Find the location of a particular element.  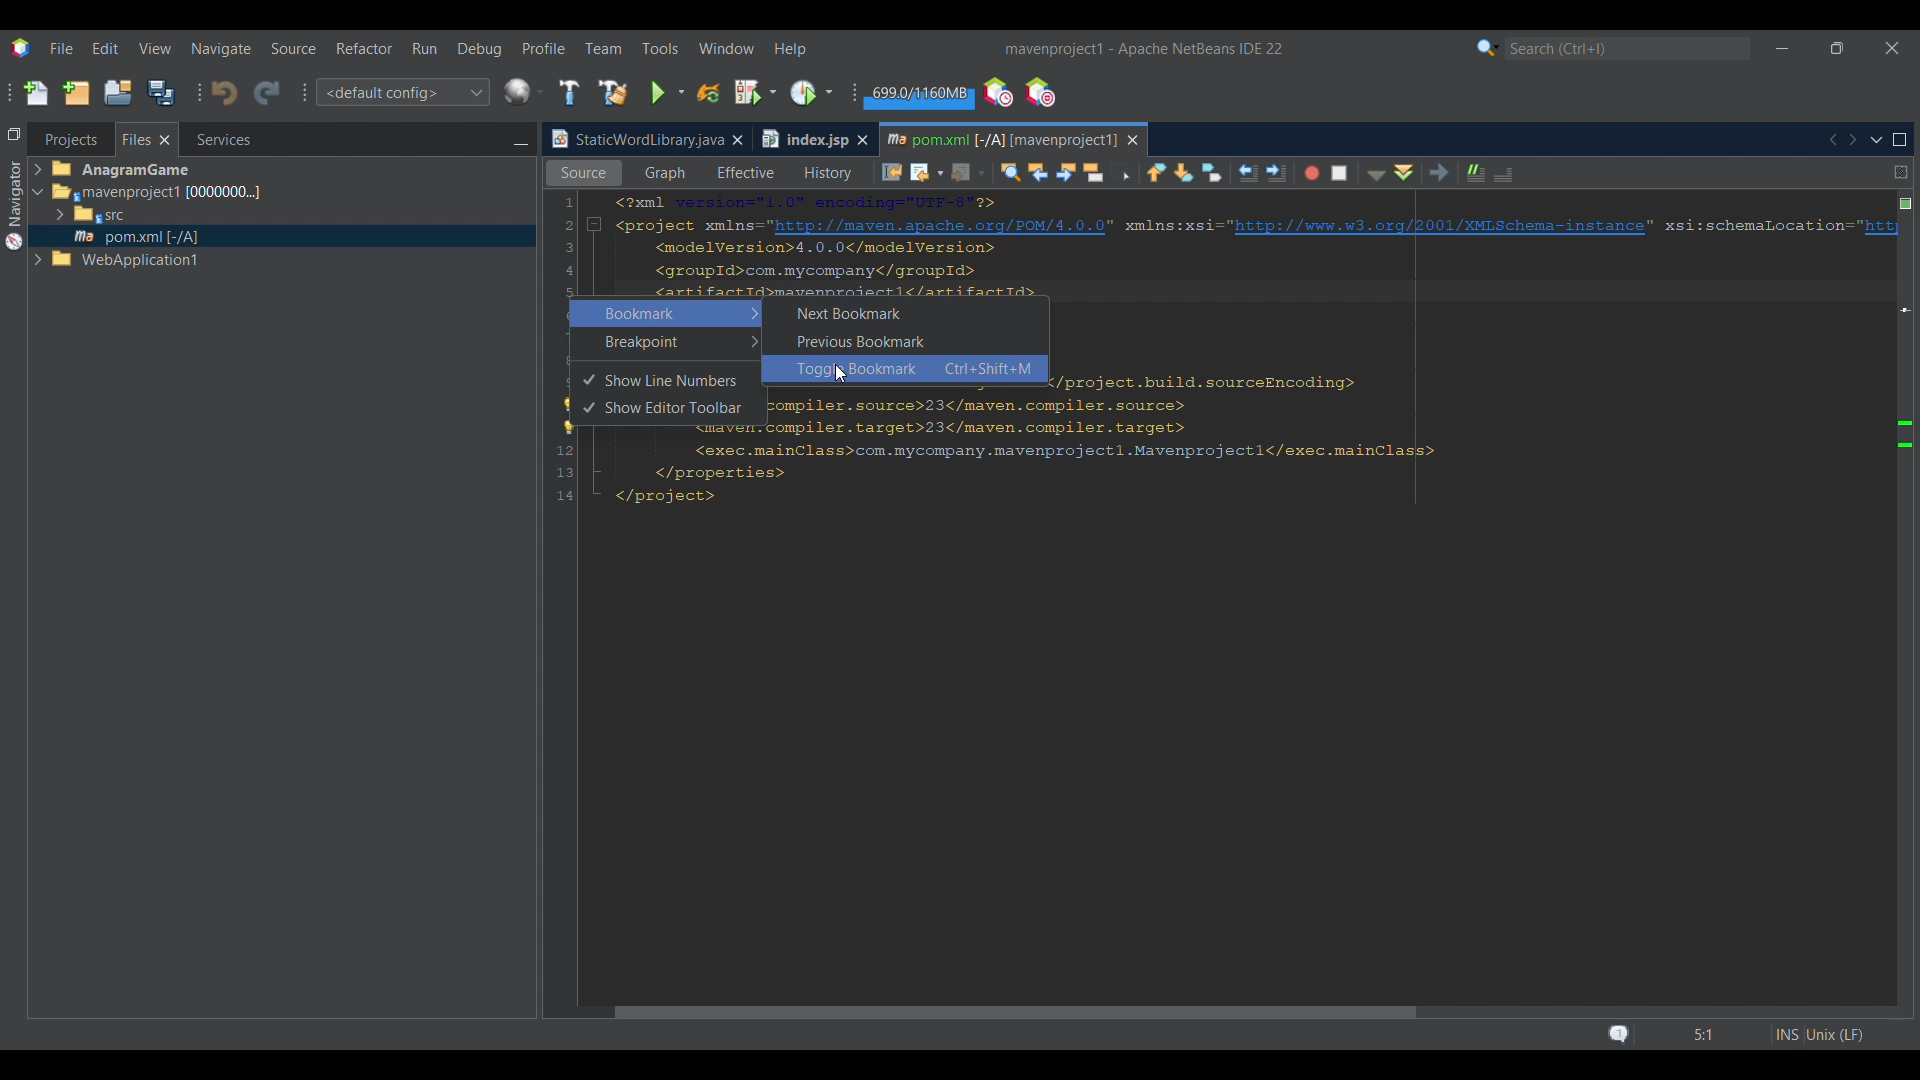

Find selection is located at coordinates (1005, 172).